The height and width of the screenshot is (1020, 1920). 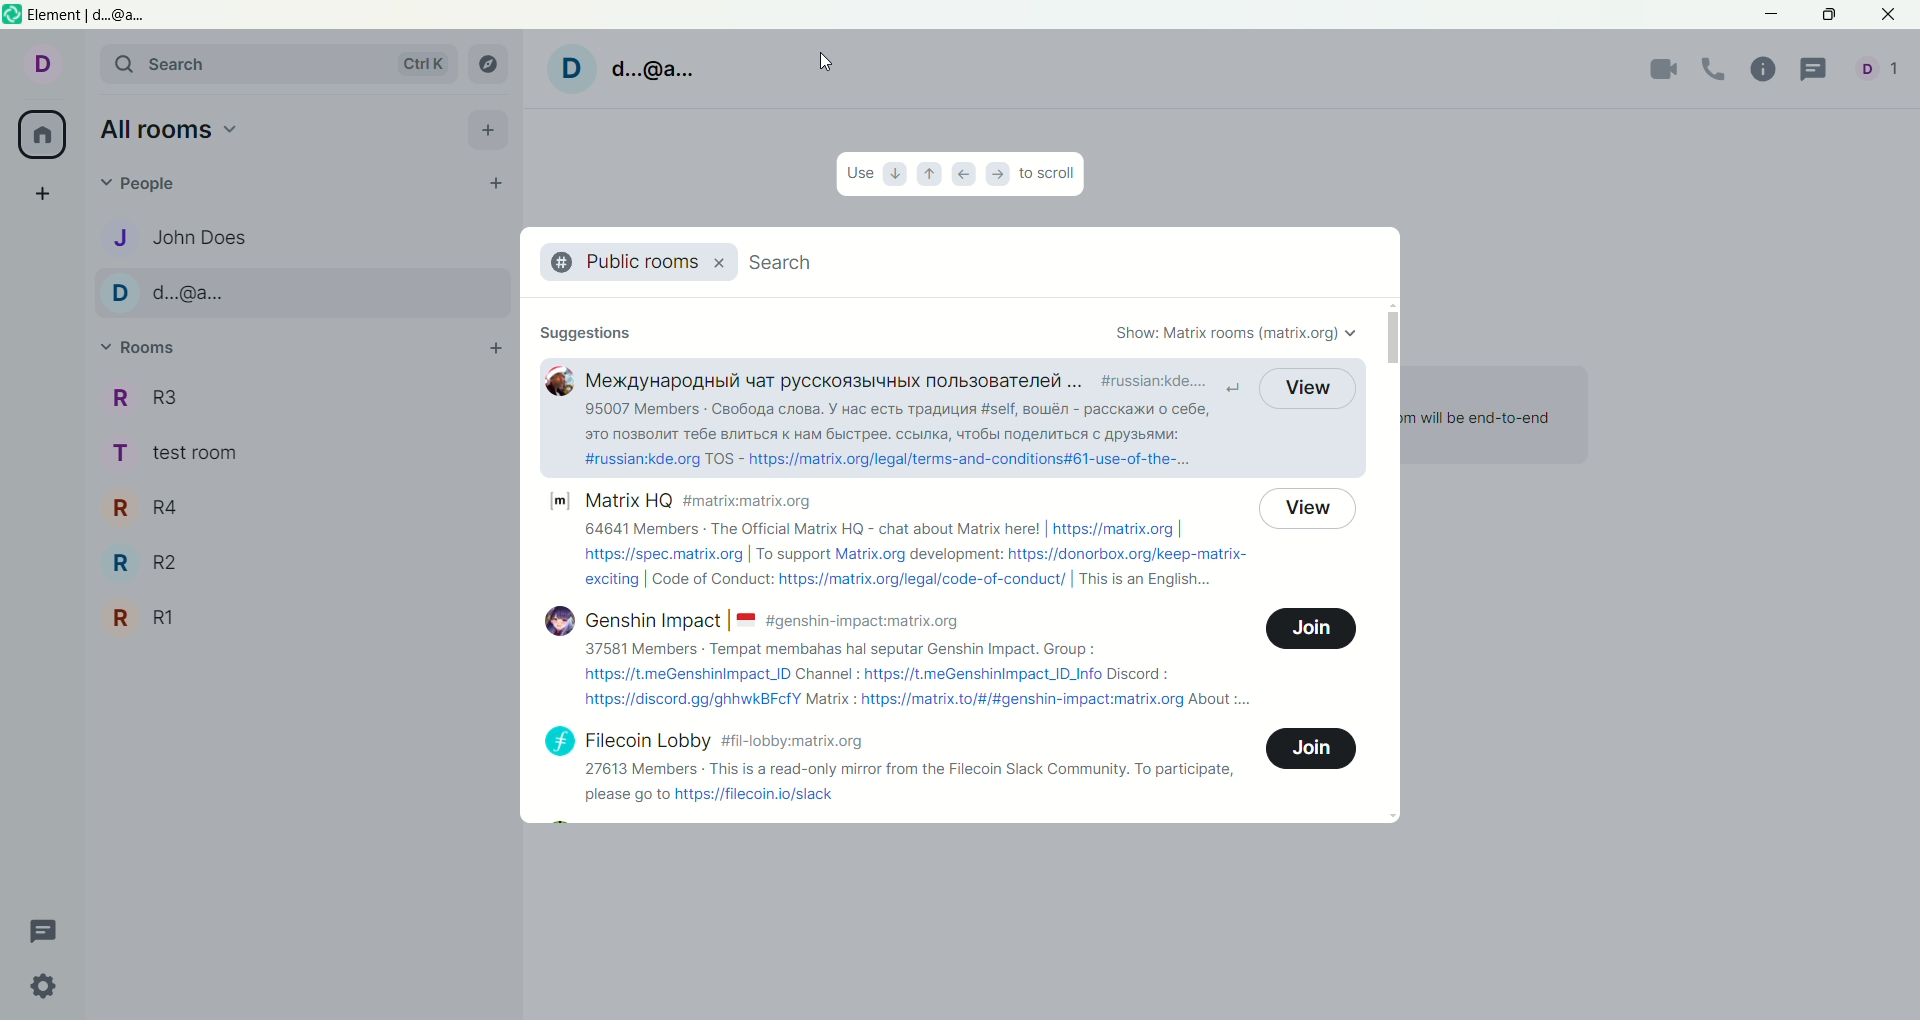 I want to click on #genshin-impact:matrix.org, so click(x=862, y=622).